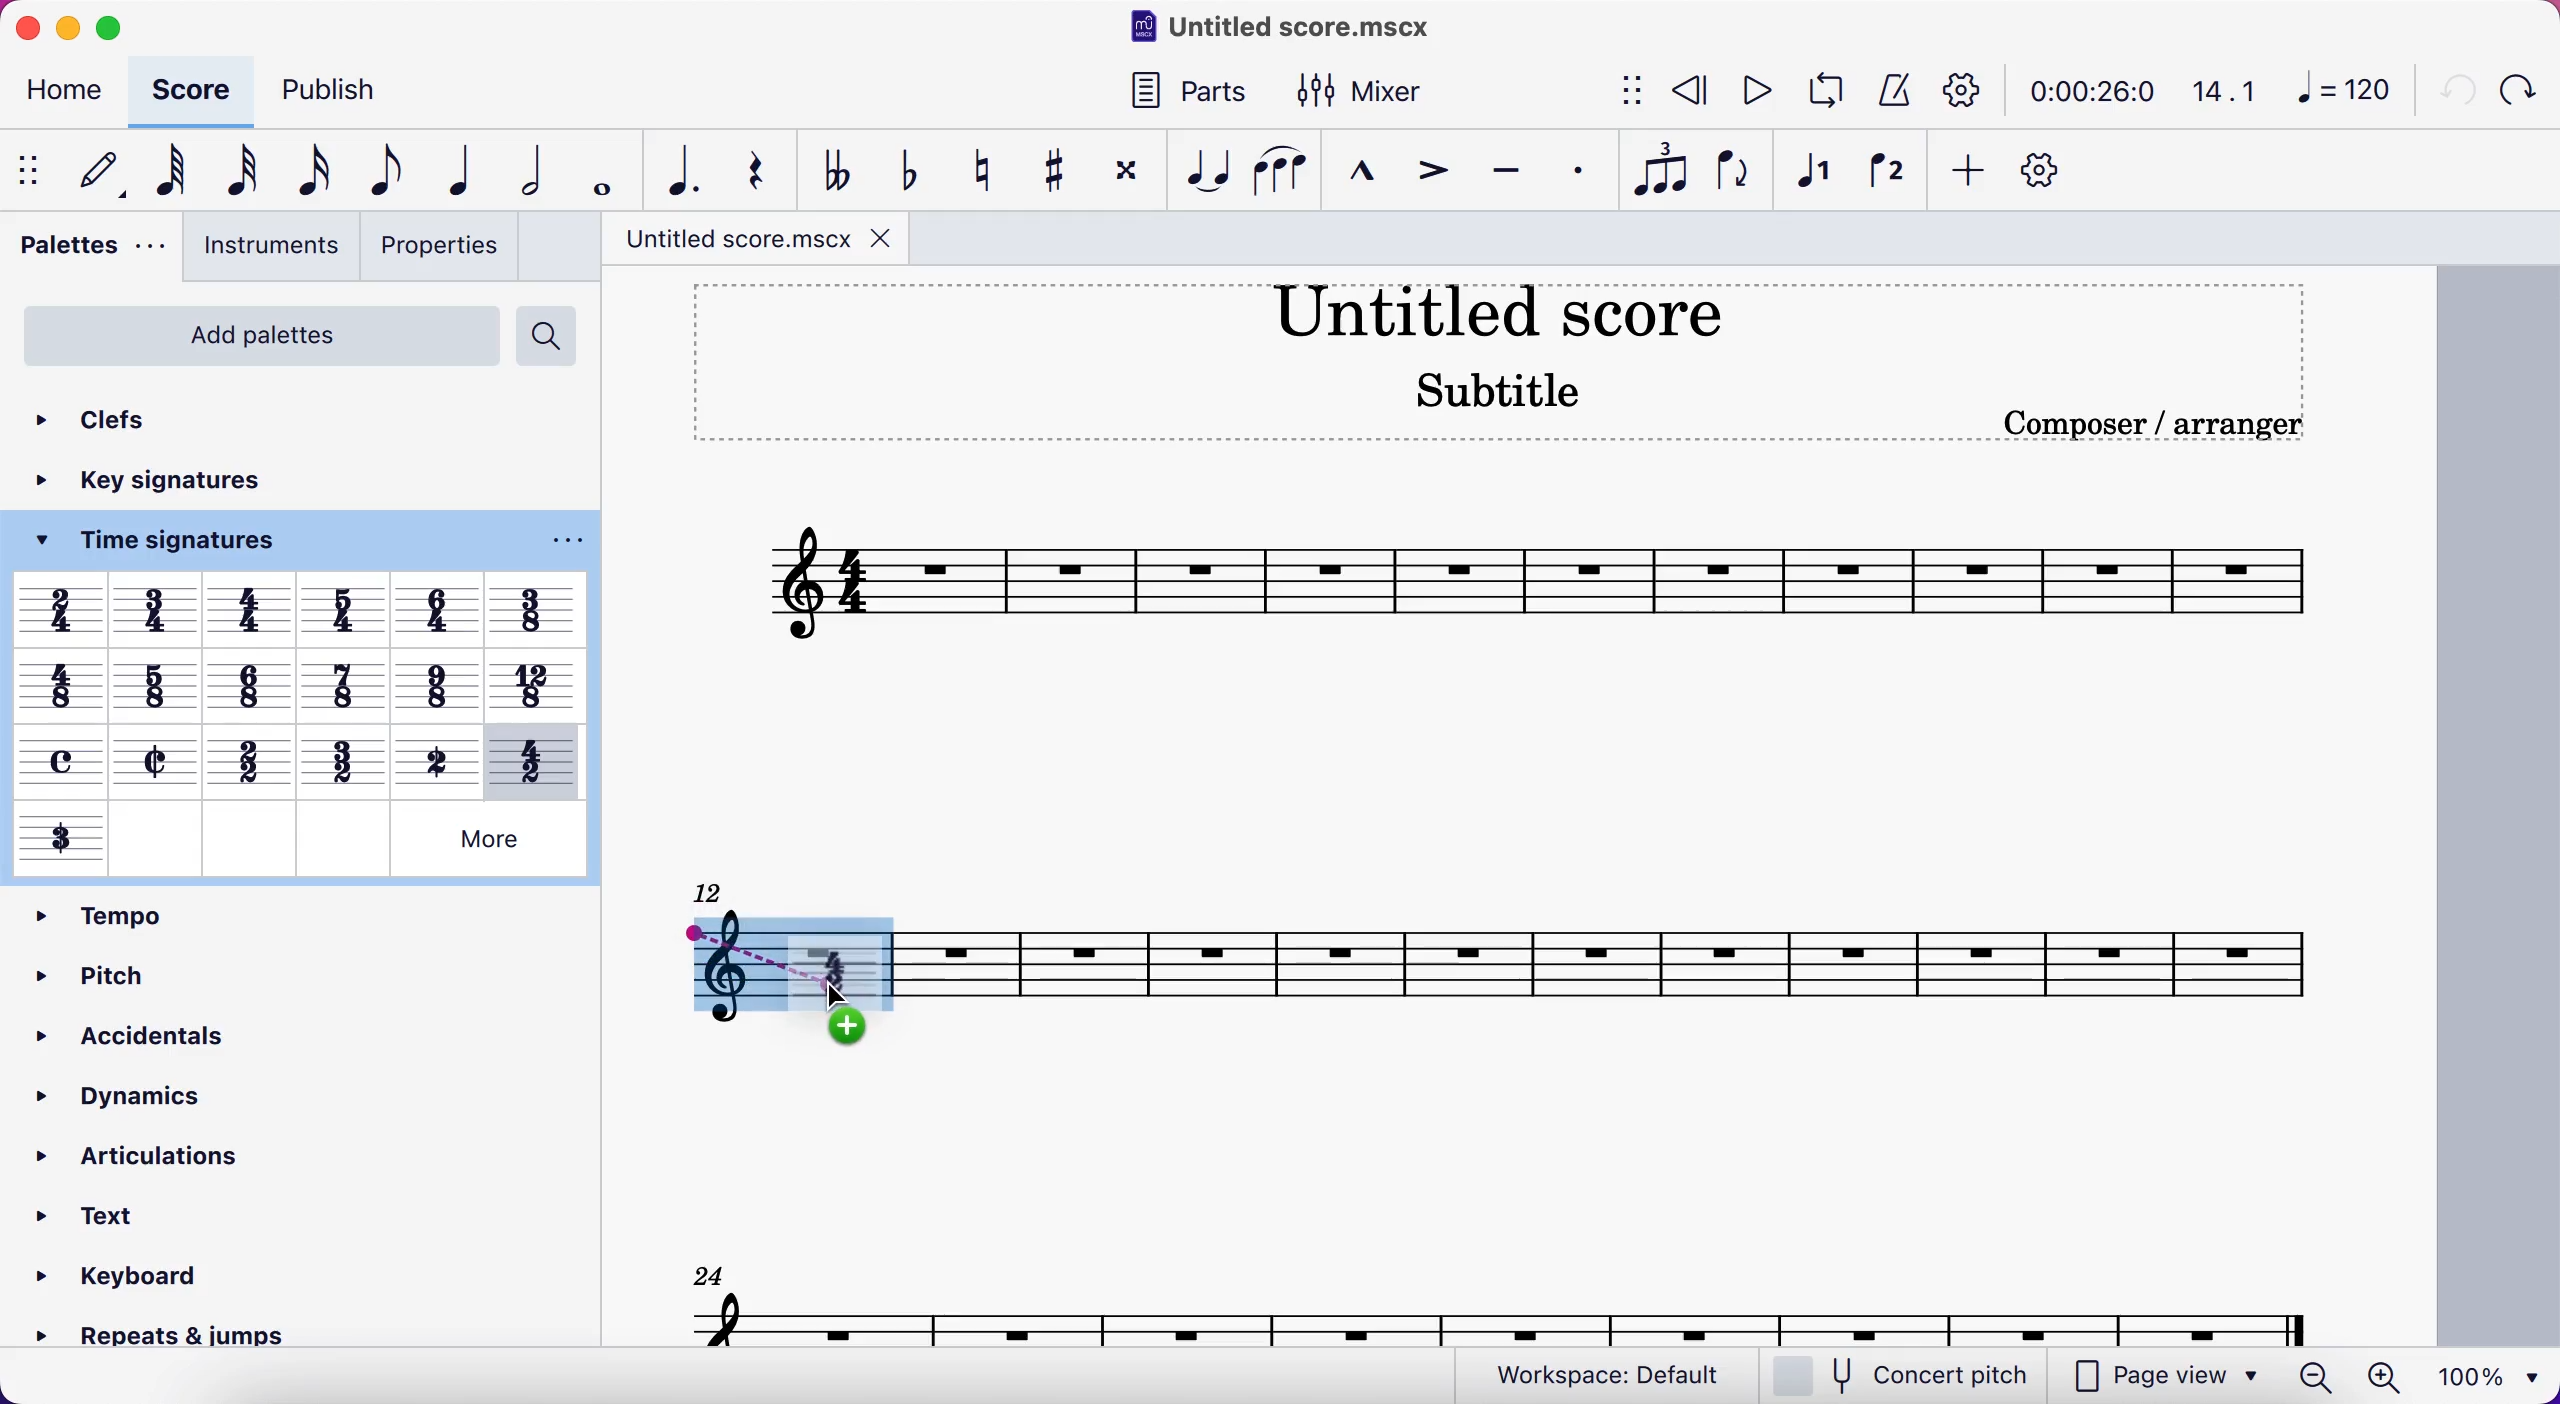 The height and width of the screenshot is (1404, 2560). What do you see at coordinates (128, 1034) in the screenshot?
I see `` at bounding box center [128, 1034].